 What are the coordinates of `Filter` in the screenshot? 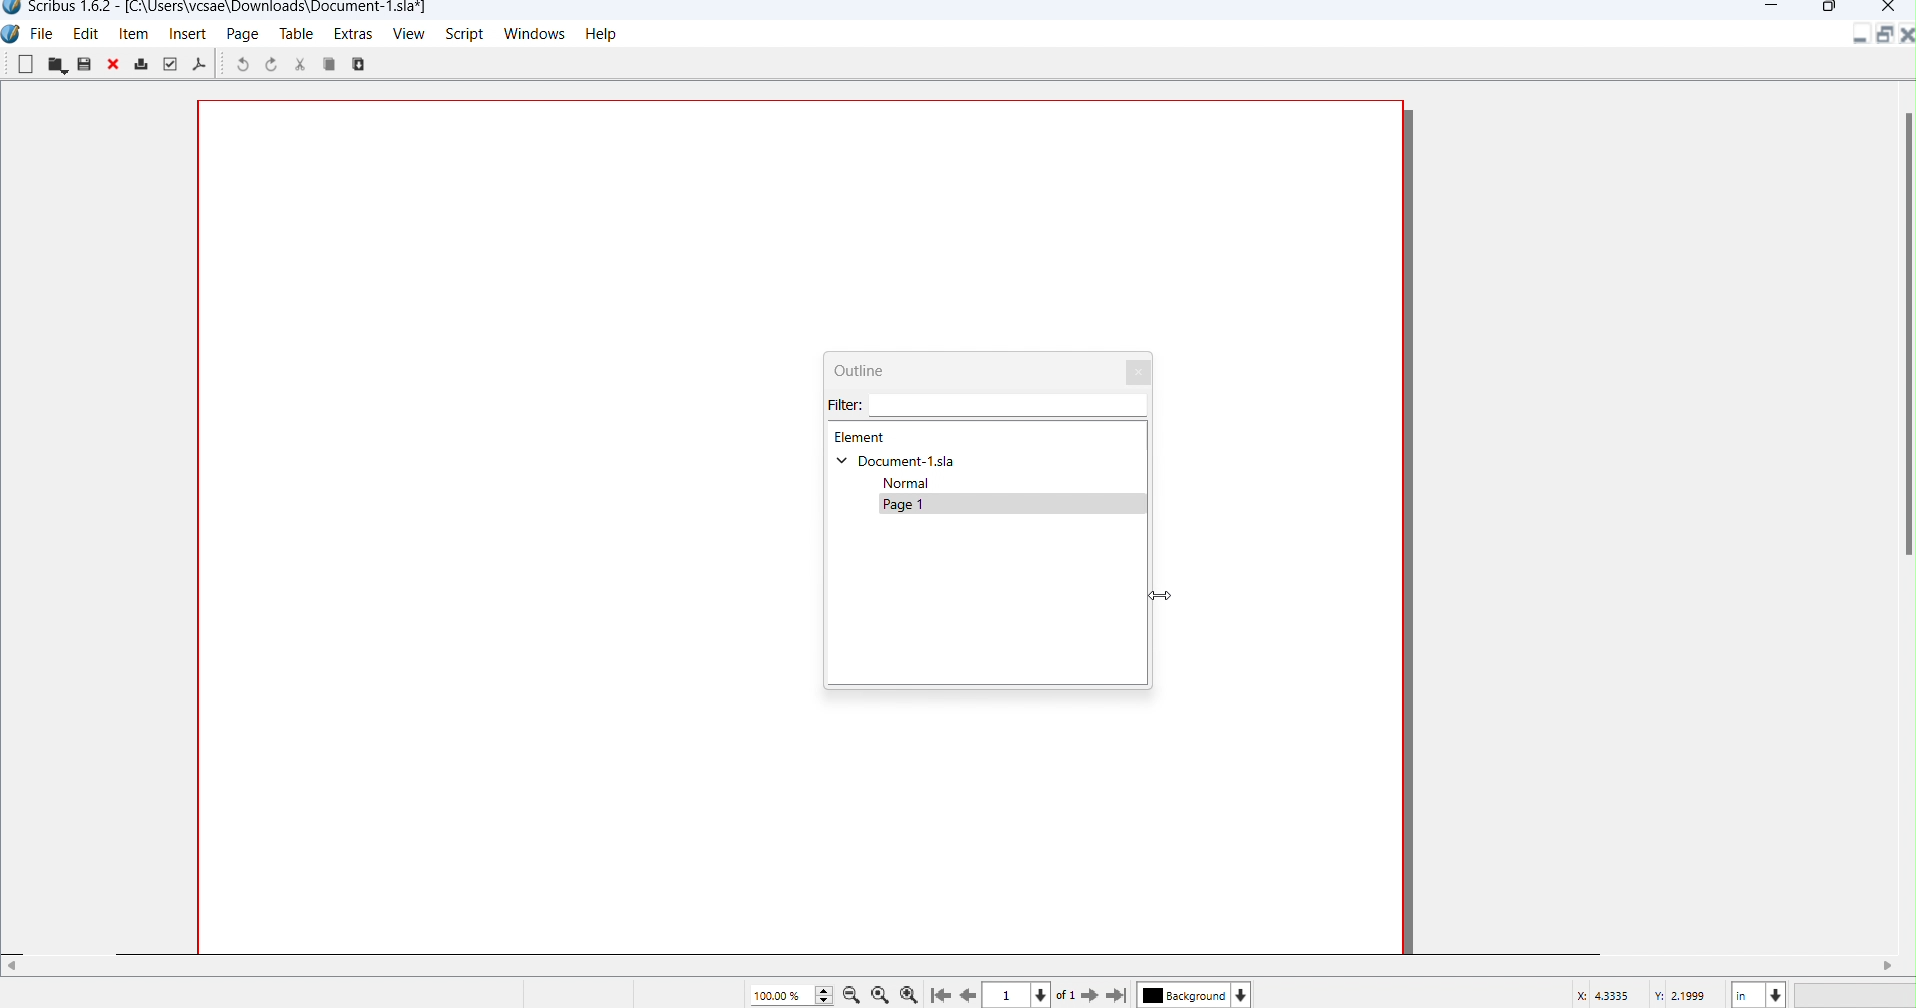 It's located at (944, 409).